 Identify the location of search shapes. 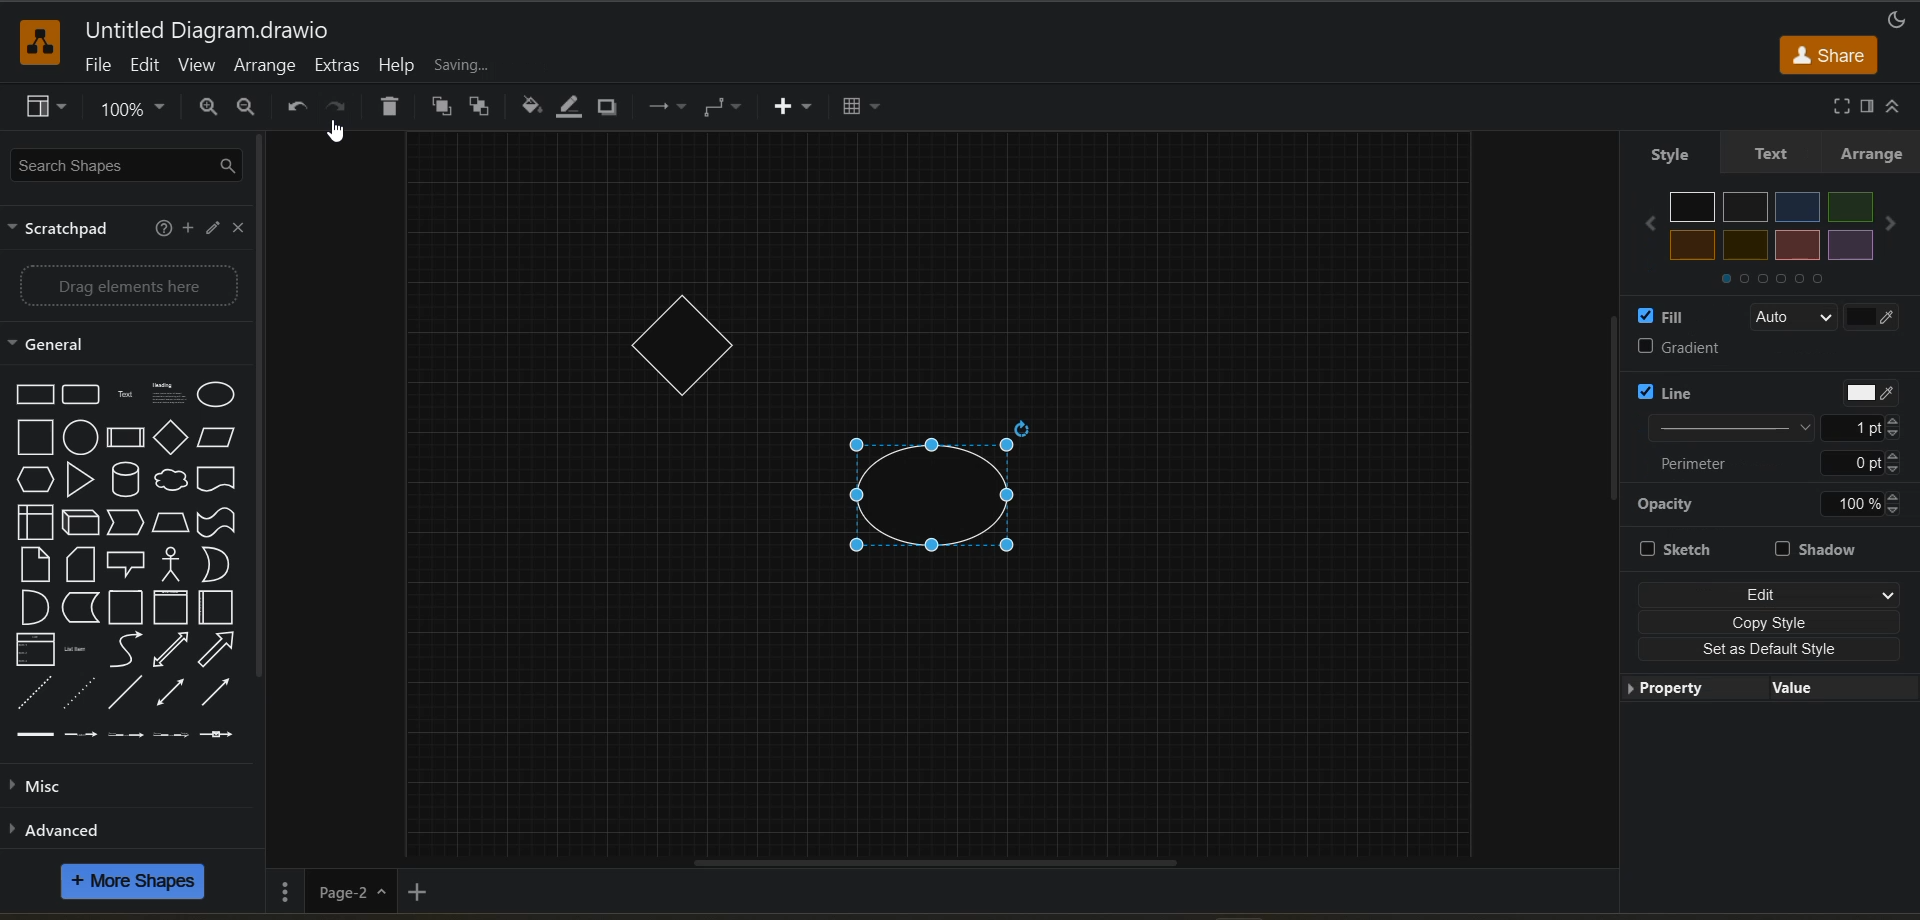
(127, 165).